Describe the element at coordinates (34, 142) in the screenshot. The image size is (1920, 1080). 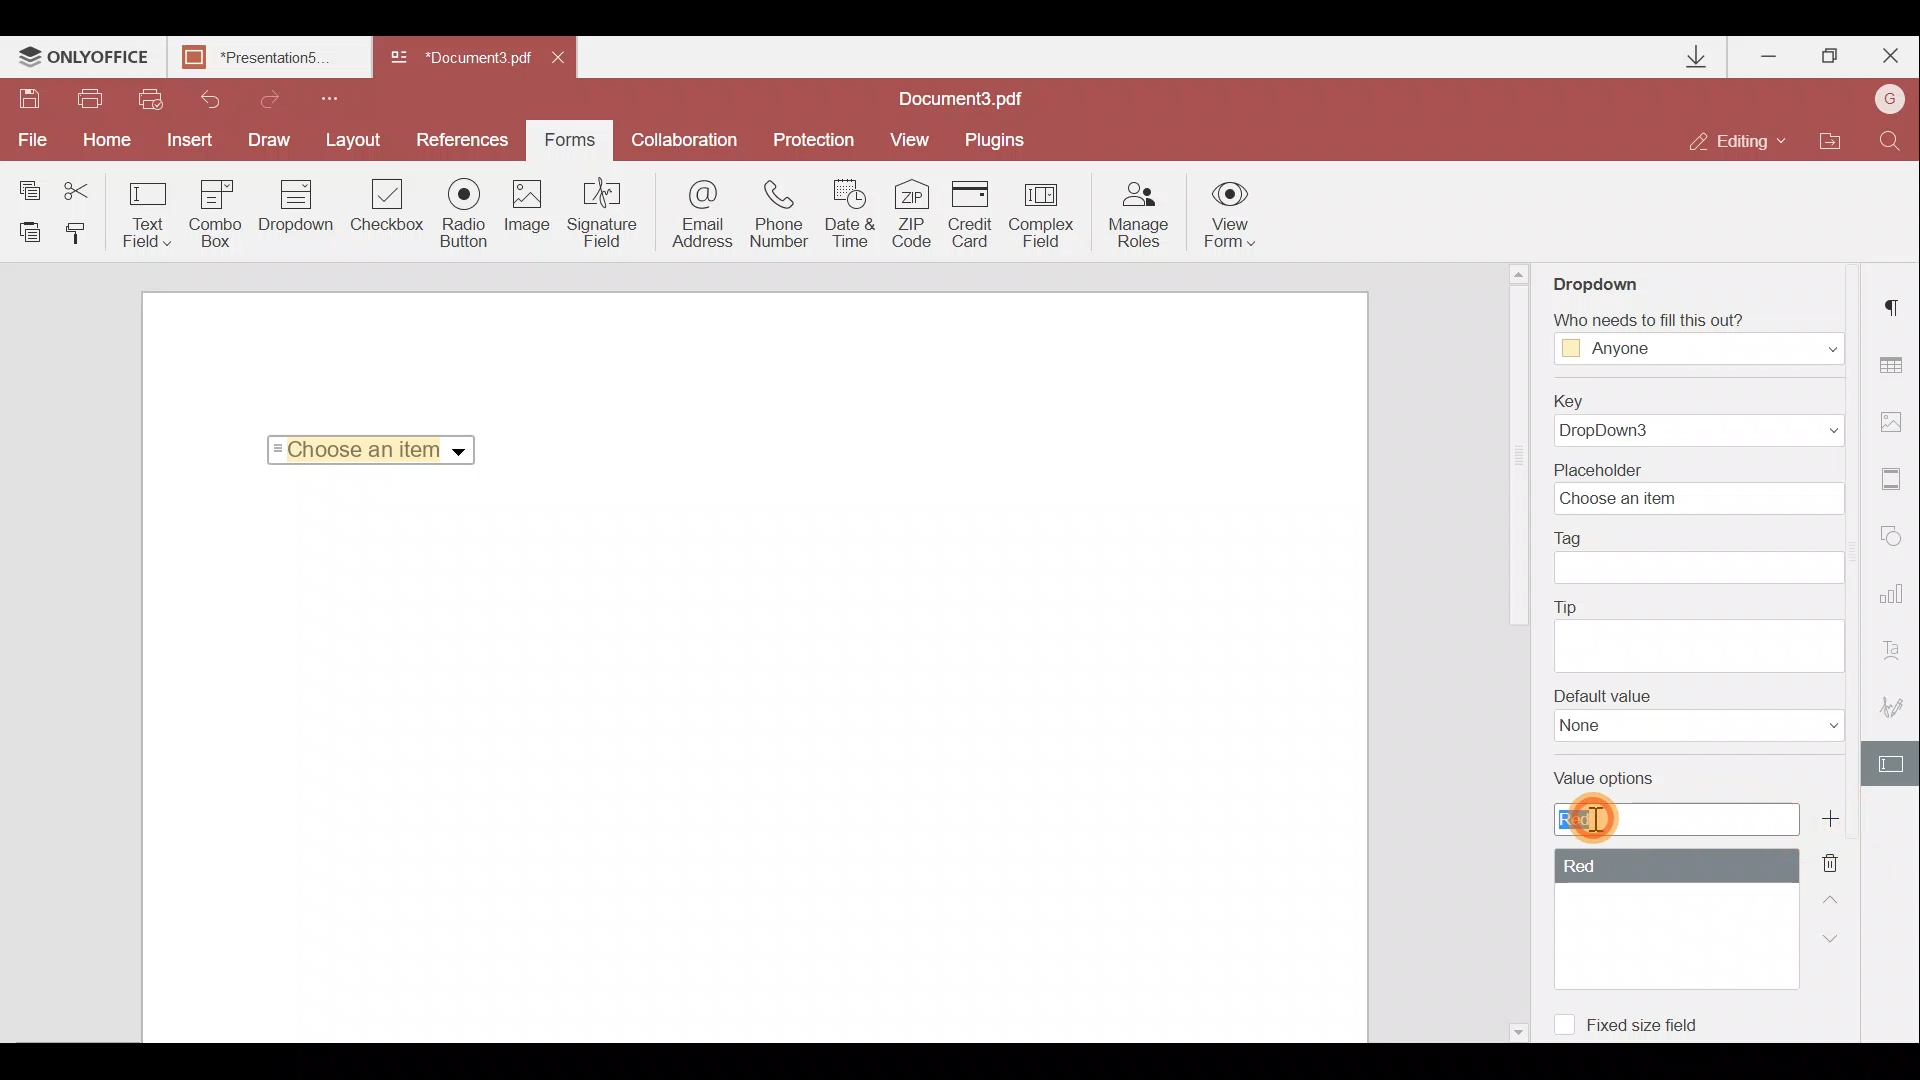
I see `File` at that location.